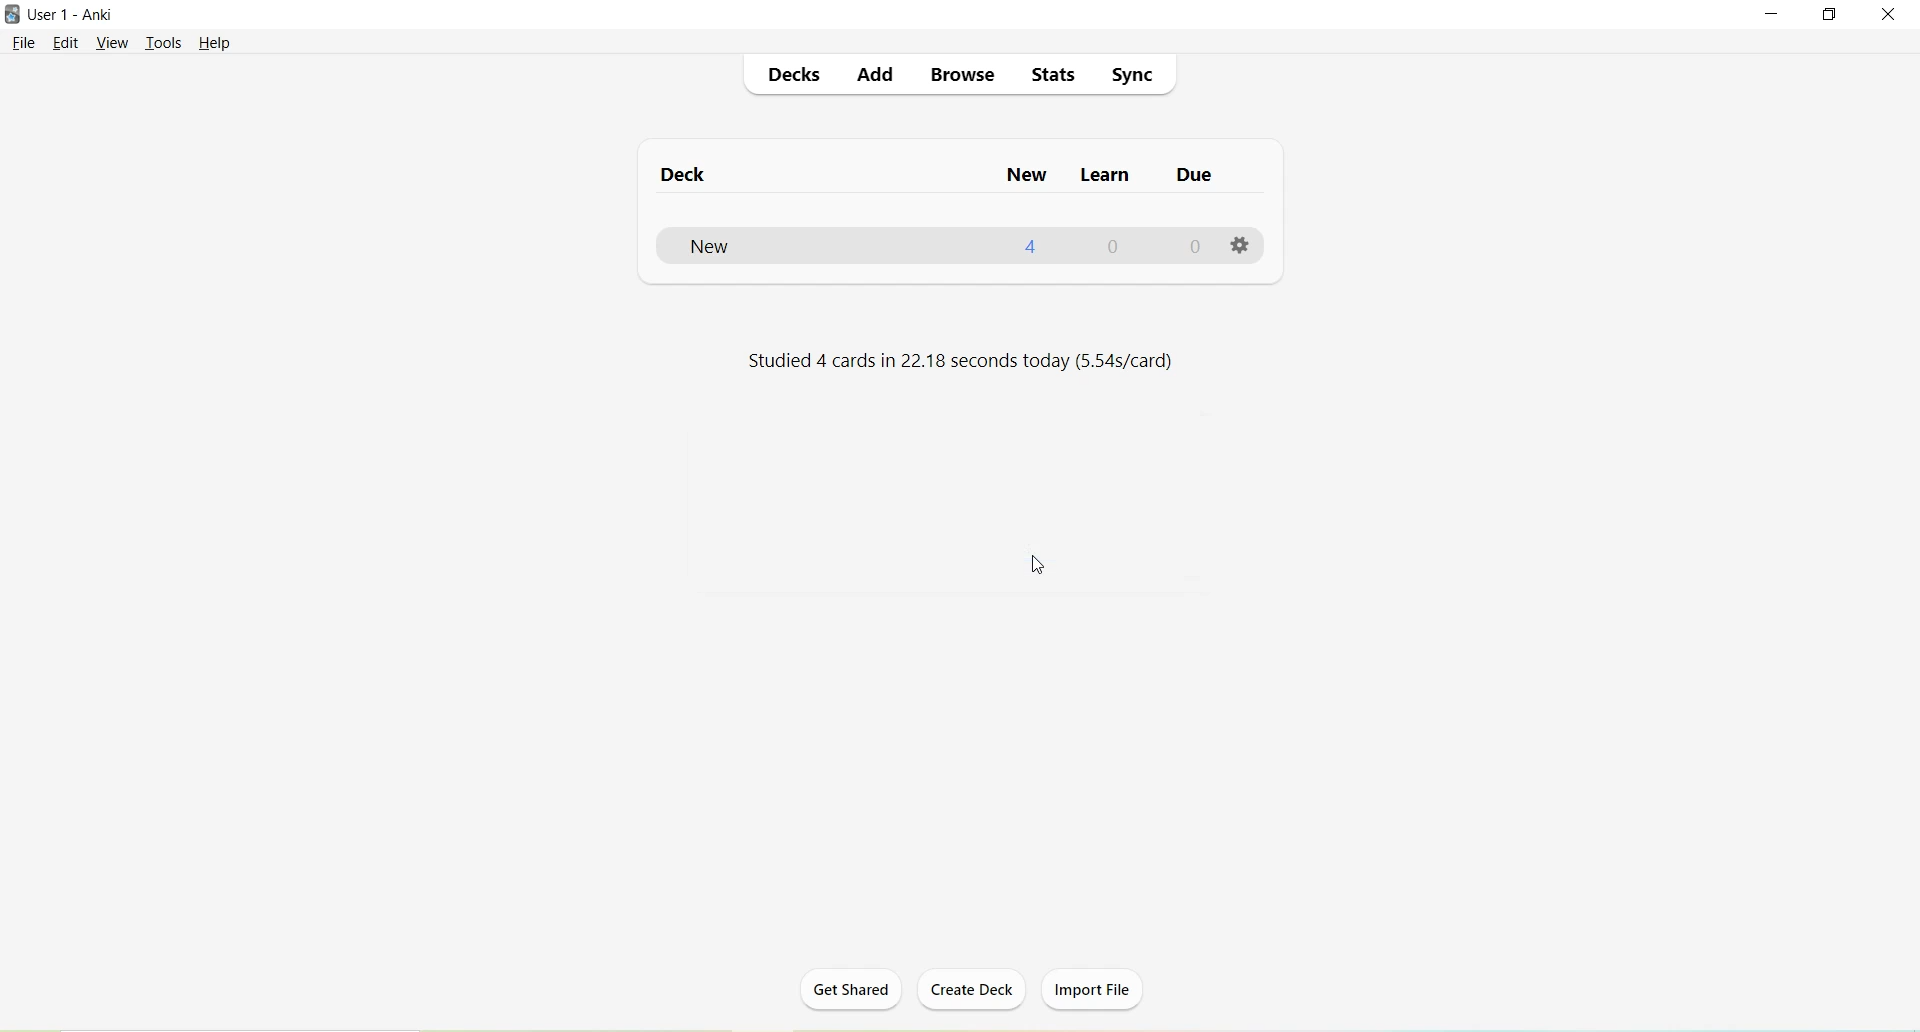  Describe the element at coordinates (847, 995) in the screenshot. I see `Get Shared` at that location.